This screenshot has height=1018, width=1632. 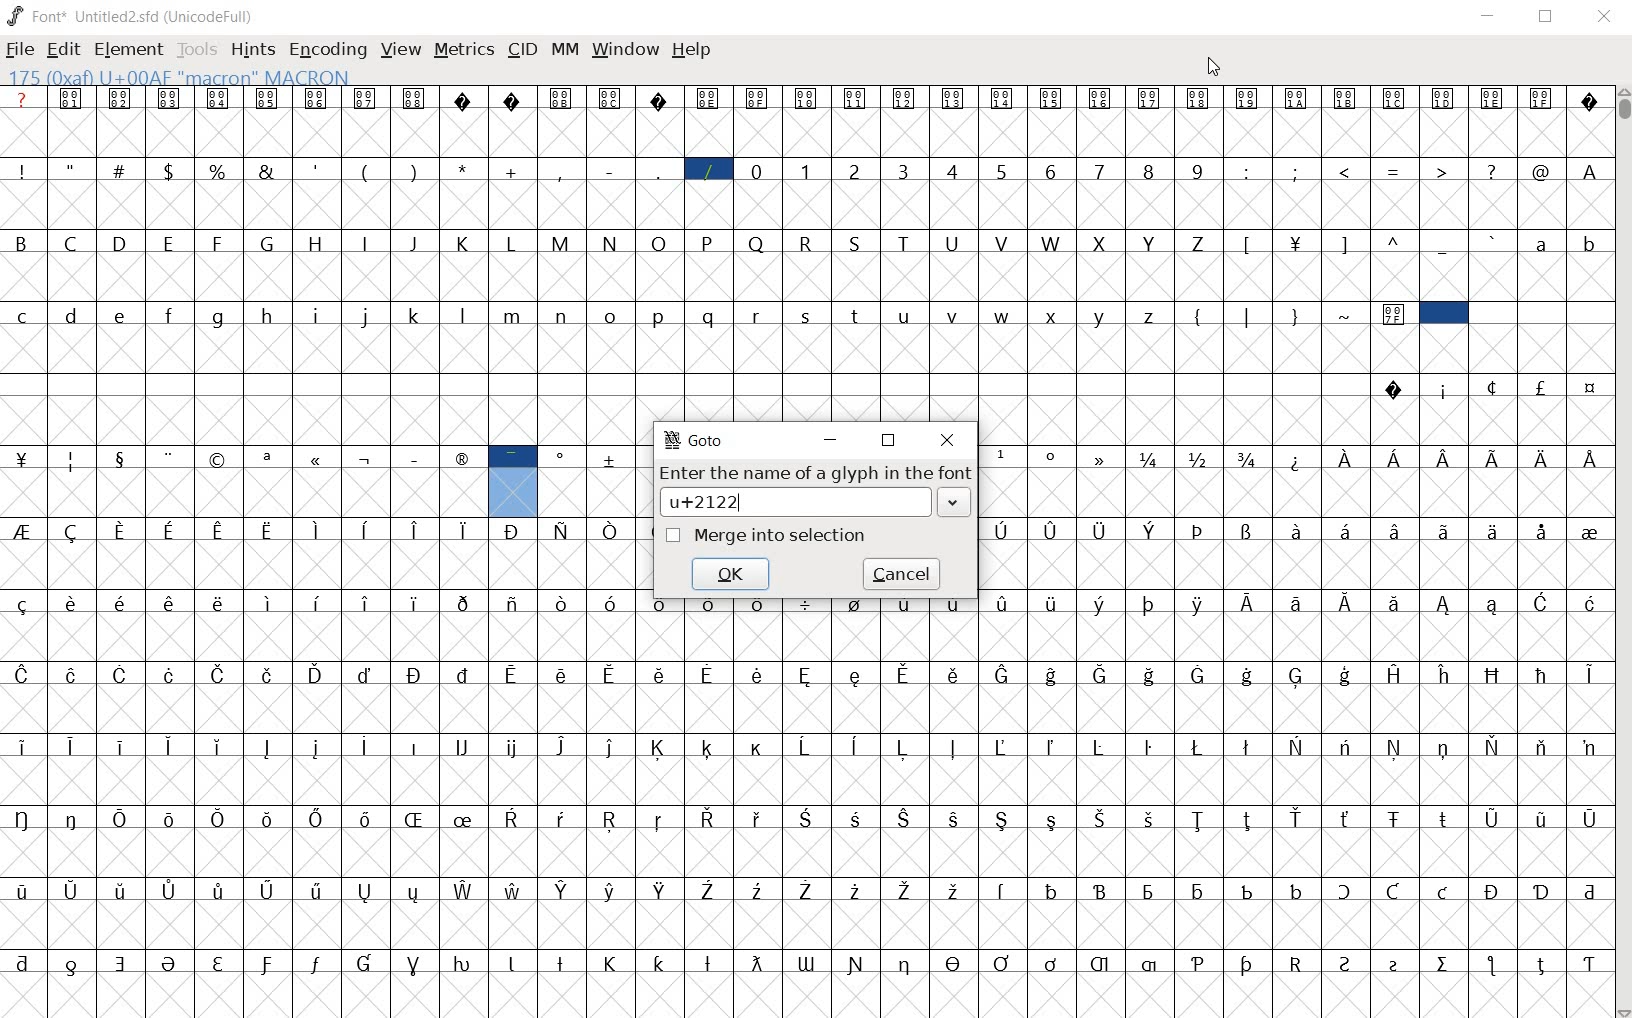 What do you see at coordinates (802, 123) in the screenshot?
I see `symbols` at bounding box center [802, 123].